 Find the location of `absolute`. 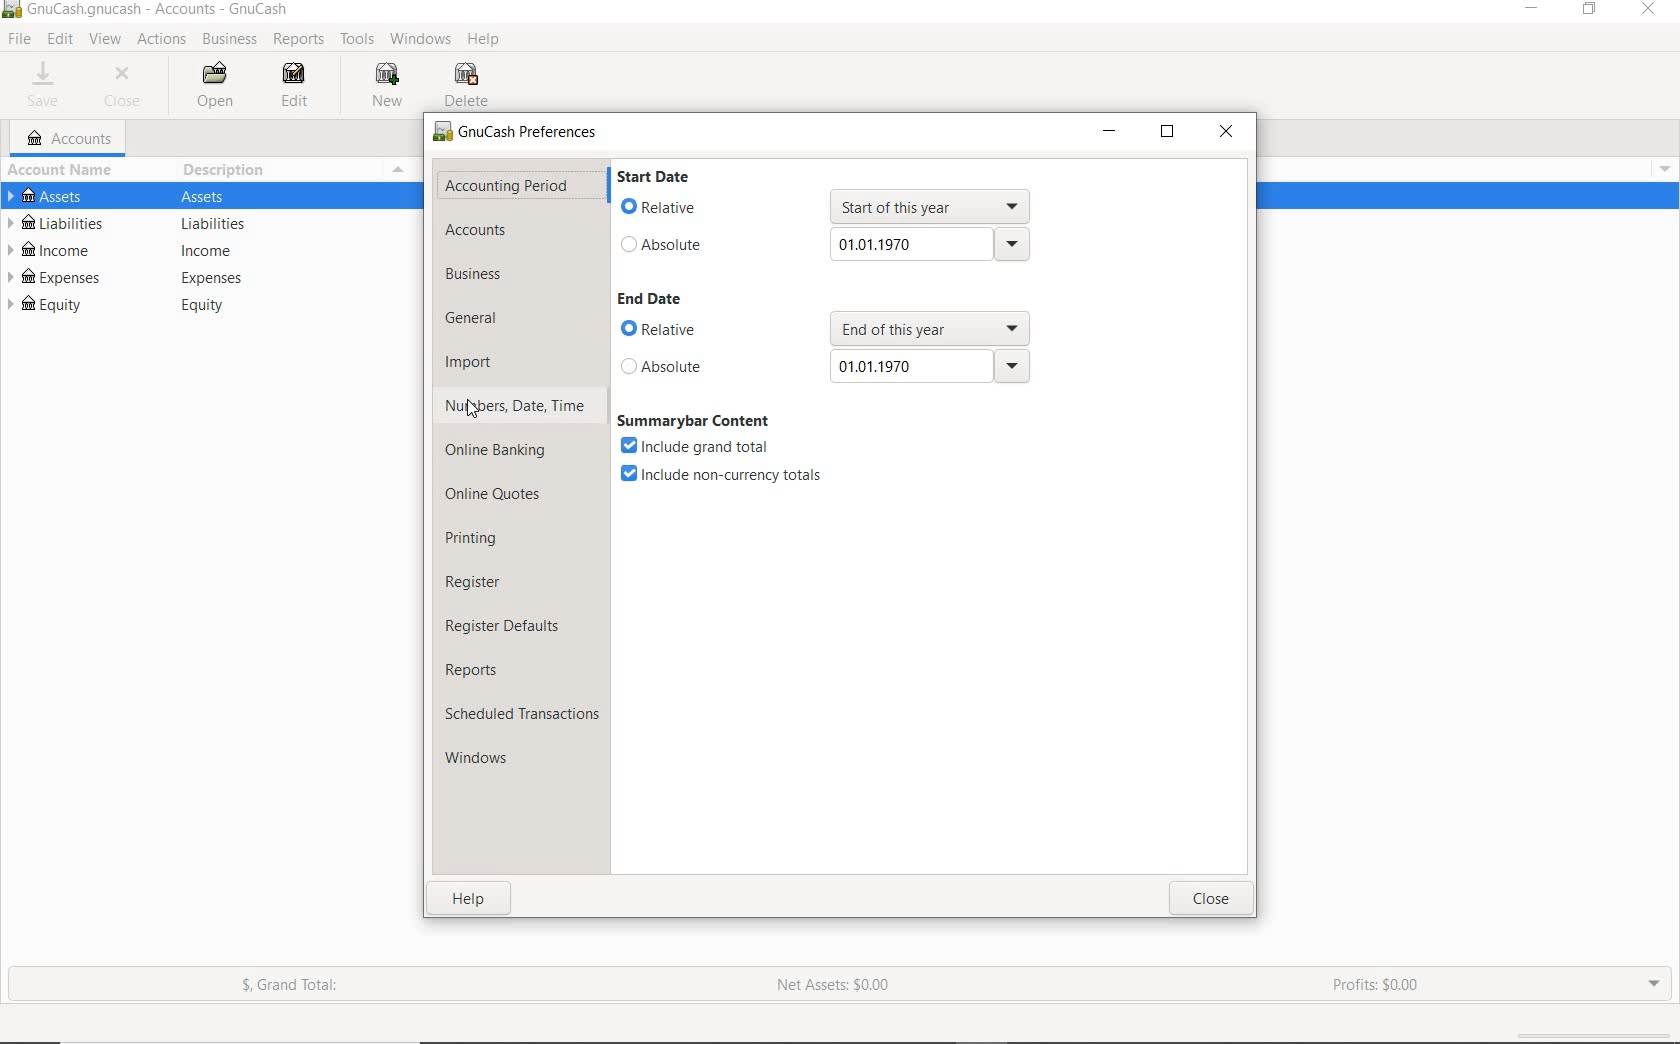

absolute is located at coordinates (666, 367).